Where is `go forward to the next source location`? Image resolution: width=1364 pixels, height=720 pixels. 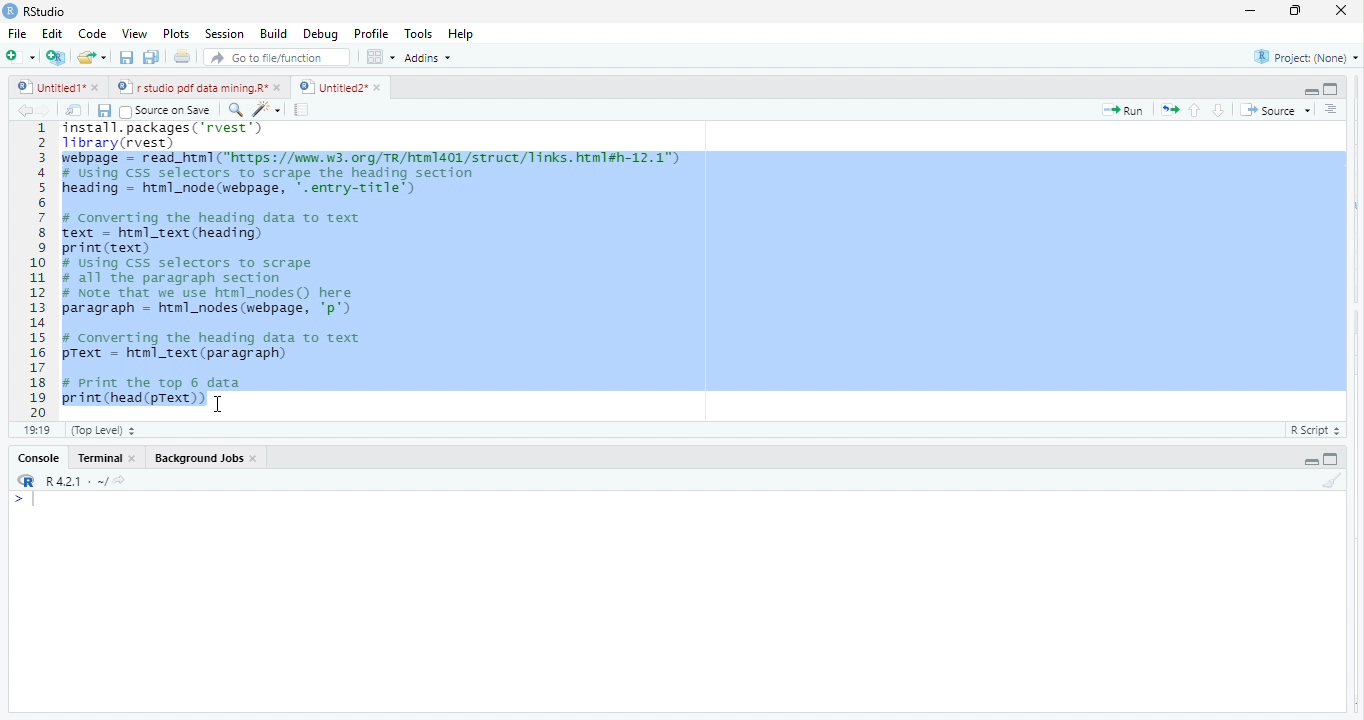
go forward to the next source location is located at coordinates (48, 112).